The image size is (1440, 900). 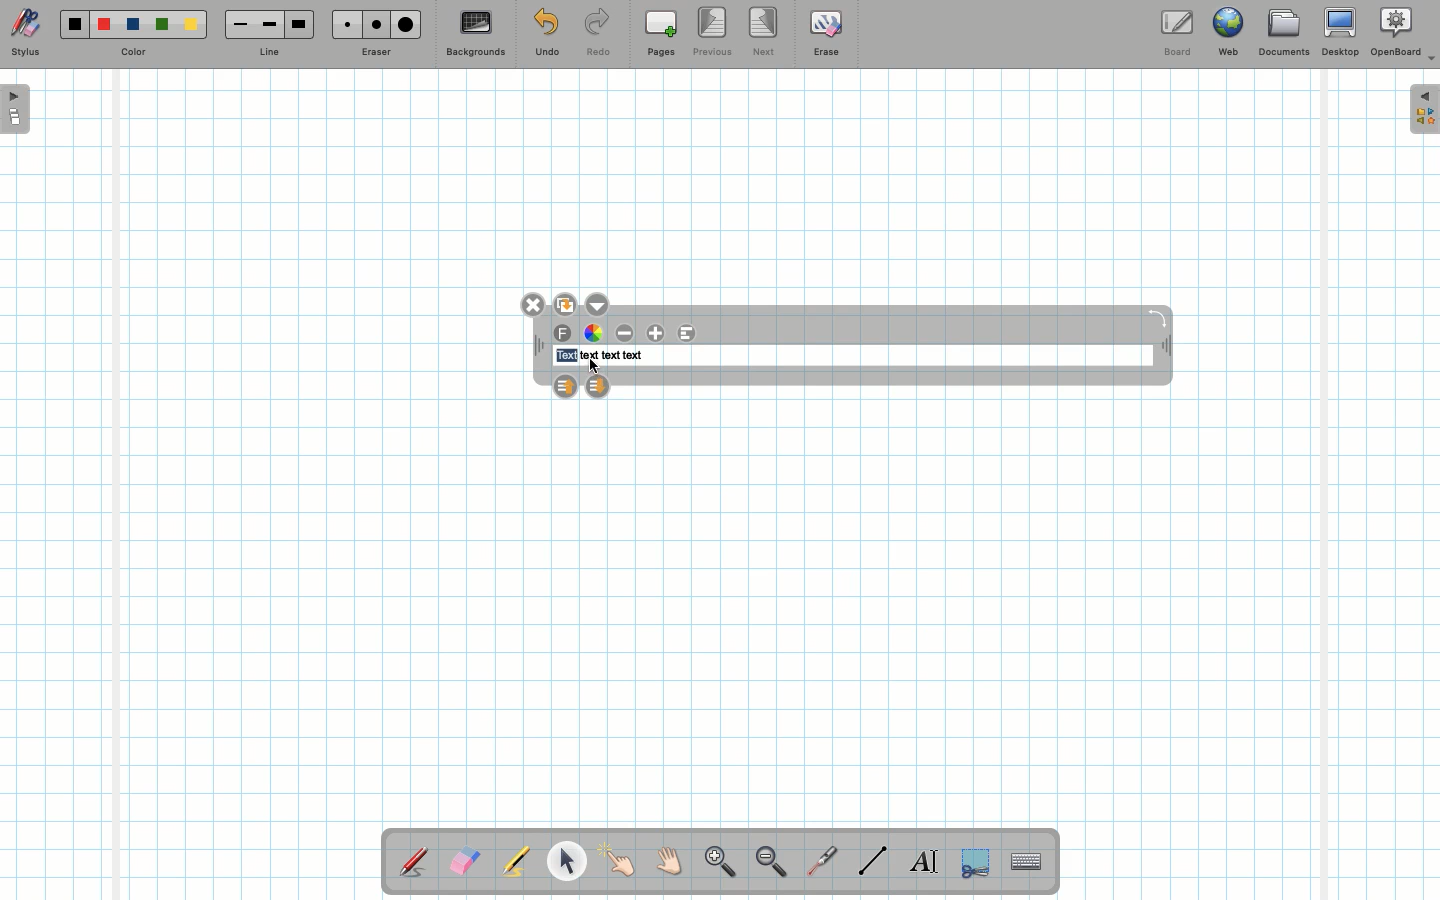 I want to click on Alignment, so click(x=686, y=334).